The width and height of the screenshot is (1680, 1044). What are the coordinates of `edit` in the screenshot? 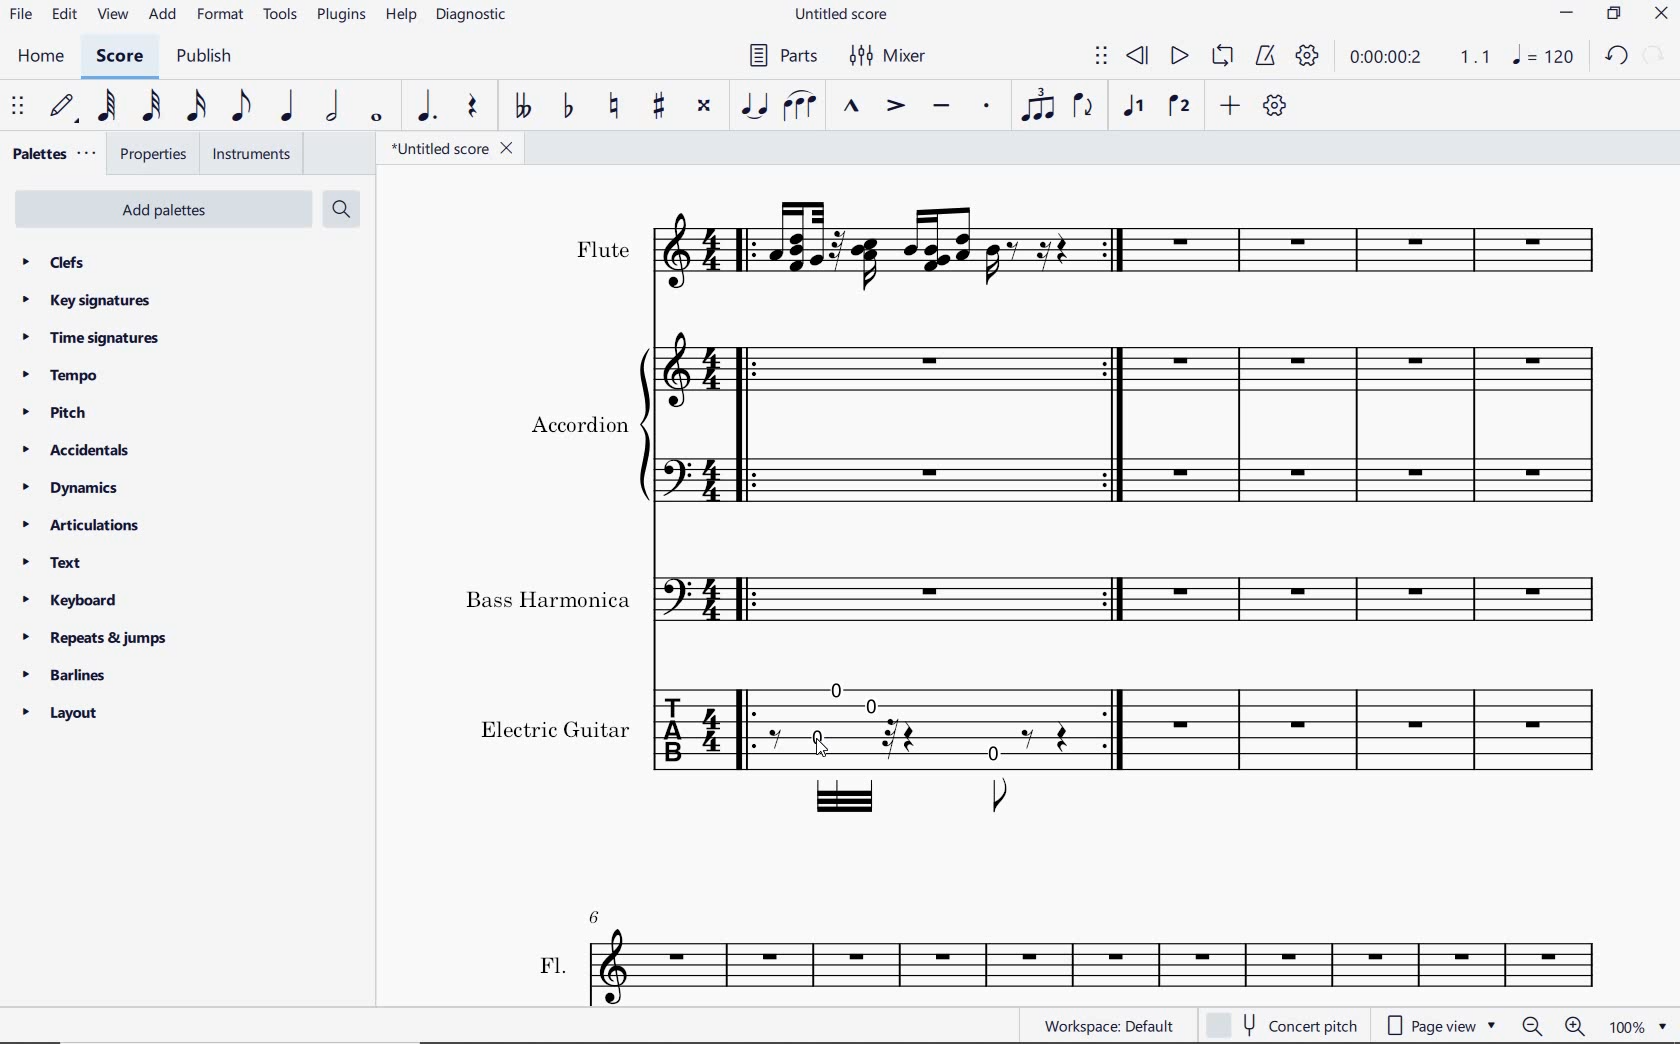 It's located at (64, 17).